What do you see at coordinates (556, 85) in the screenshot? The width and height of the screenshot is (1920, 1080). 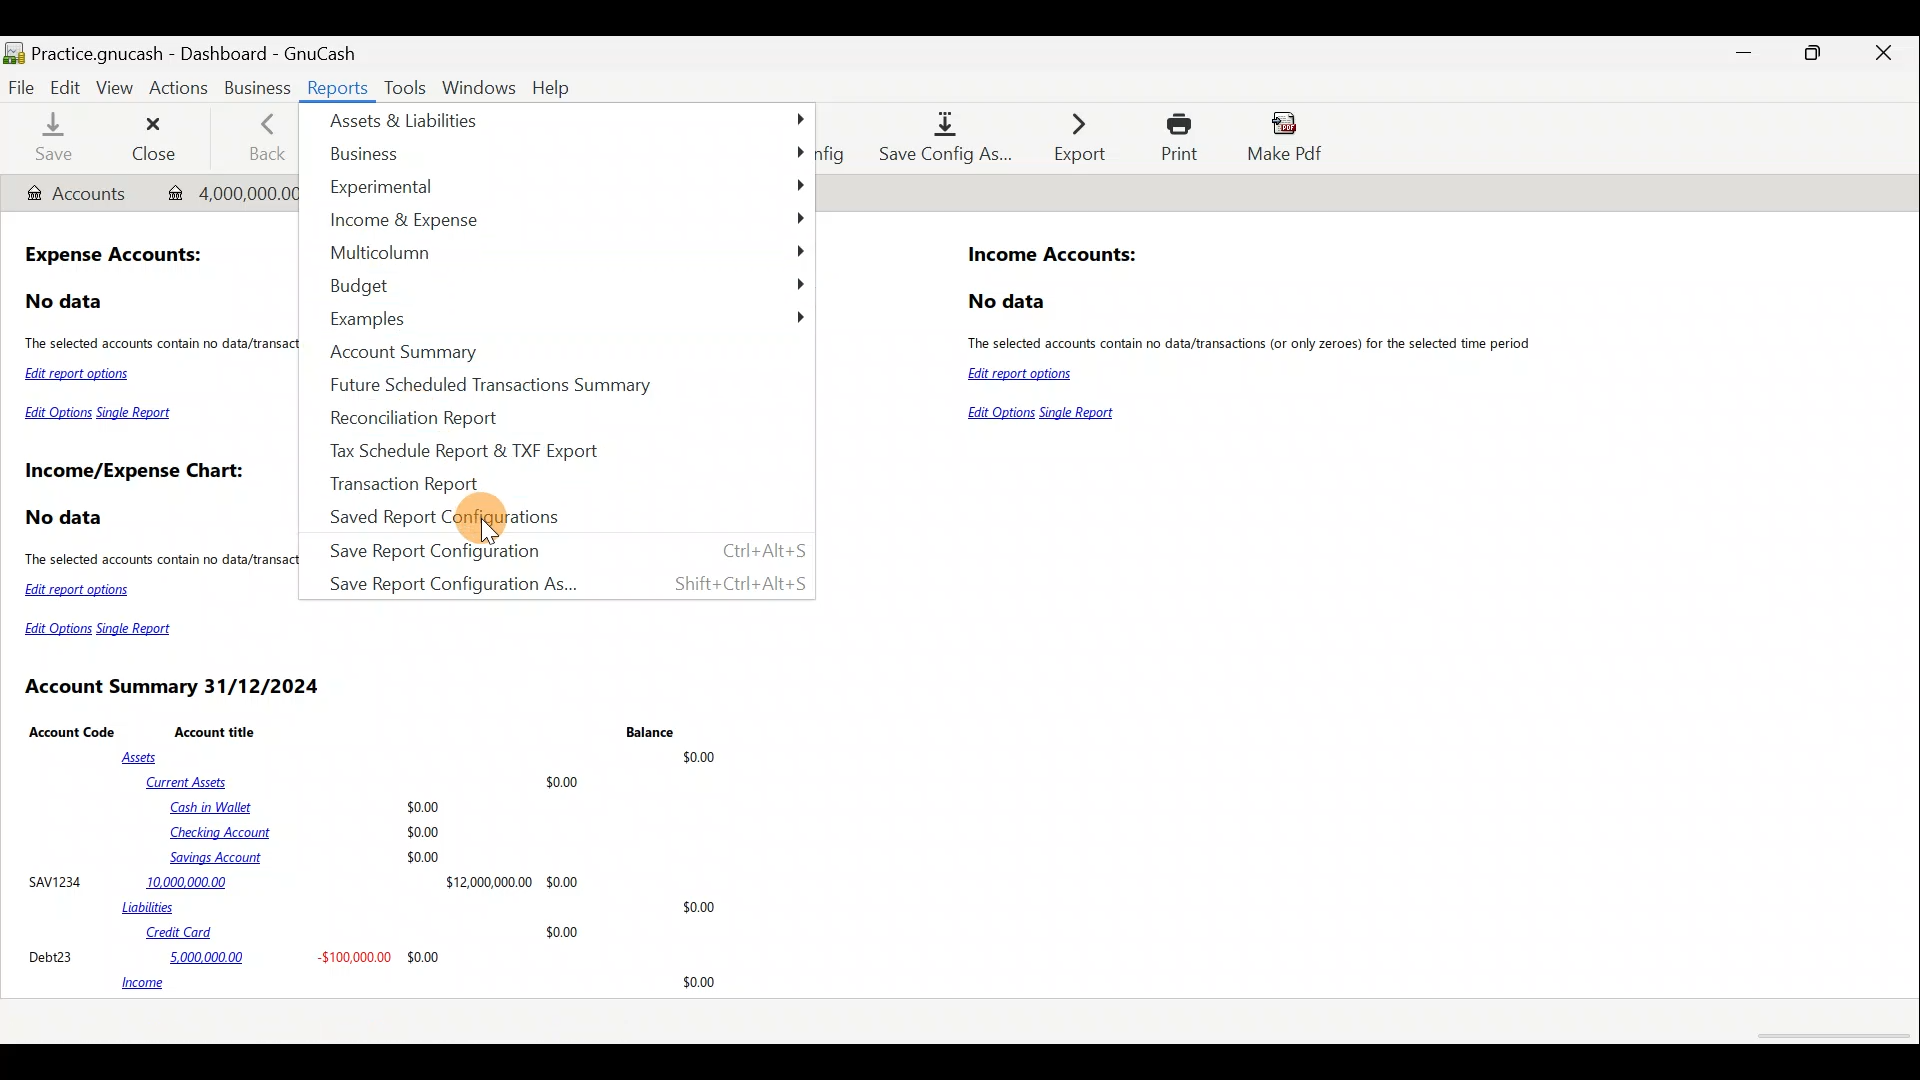 I see `Help` at bounding box center [556, 85].